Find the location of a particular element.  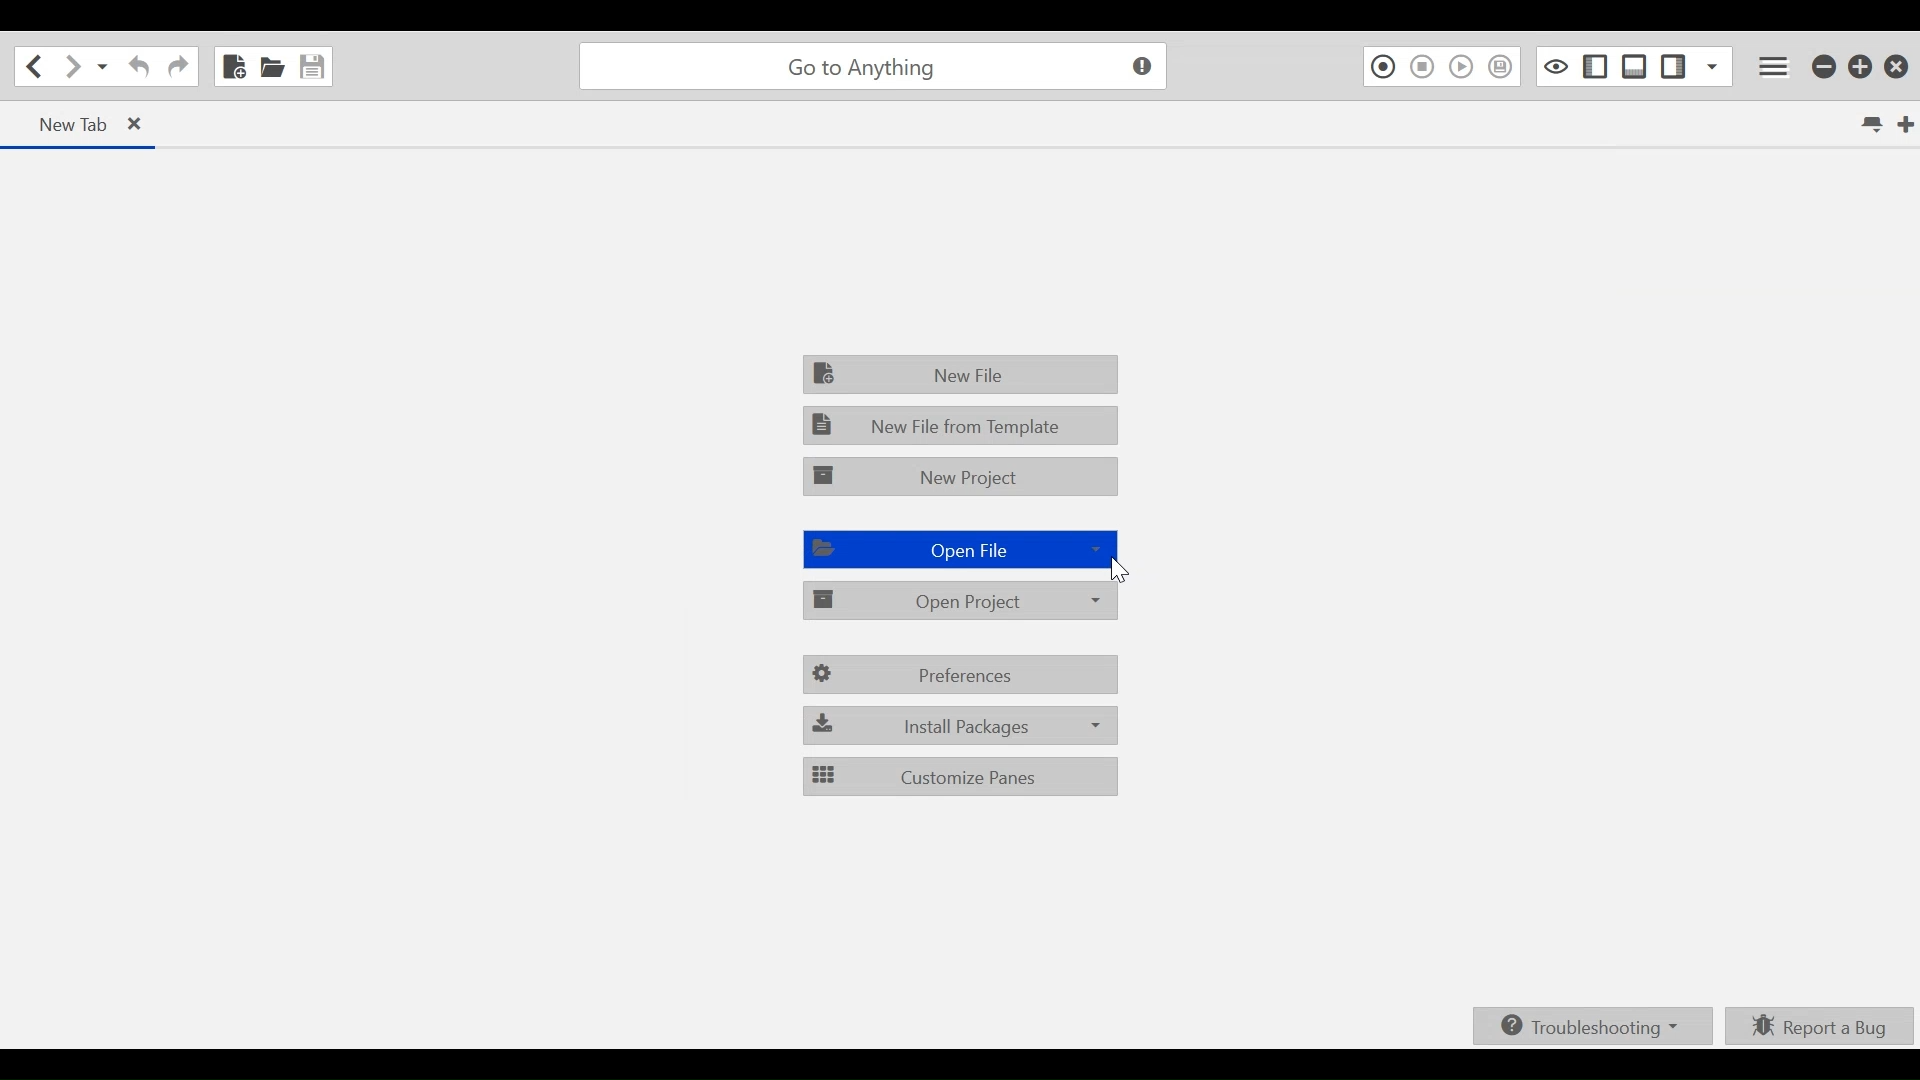

Restore is located at coordinates (1862, 64).